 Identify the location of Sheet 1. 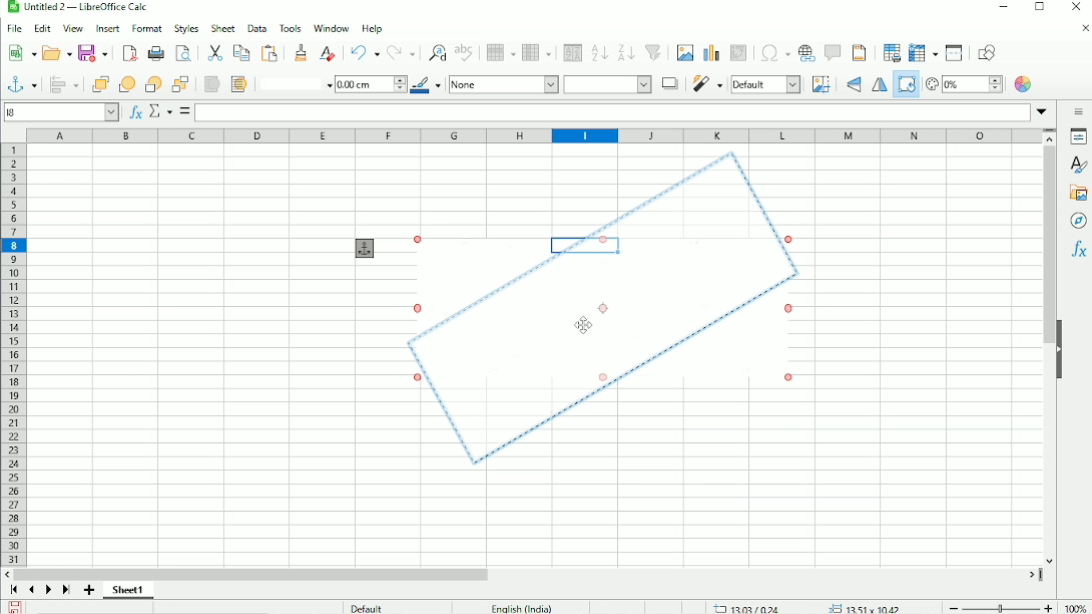
(128, 591).